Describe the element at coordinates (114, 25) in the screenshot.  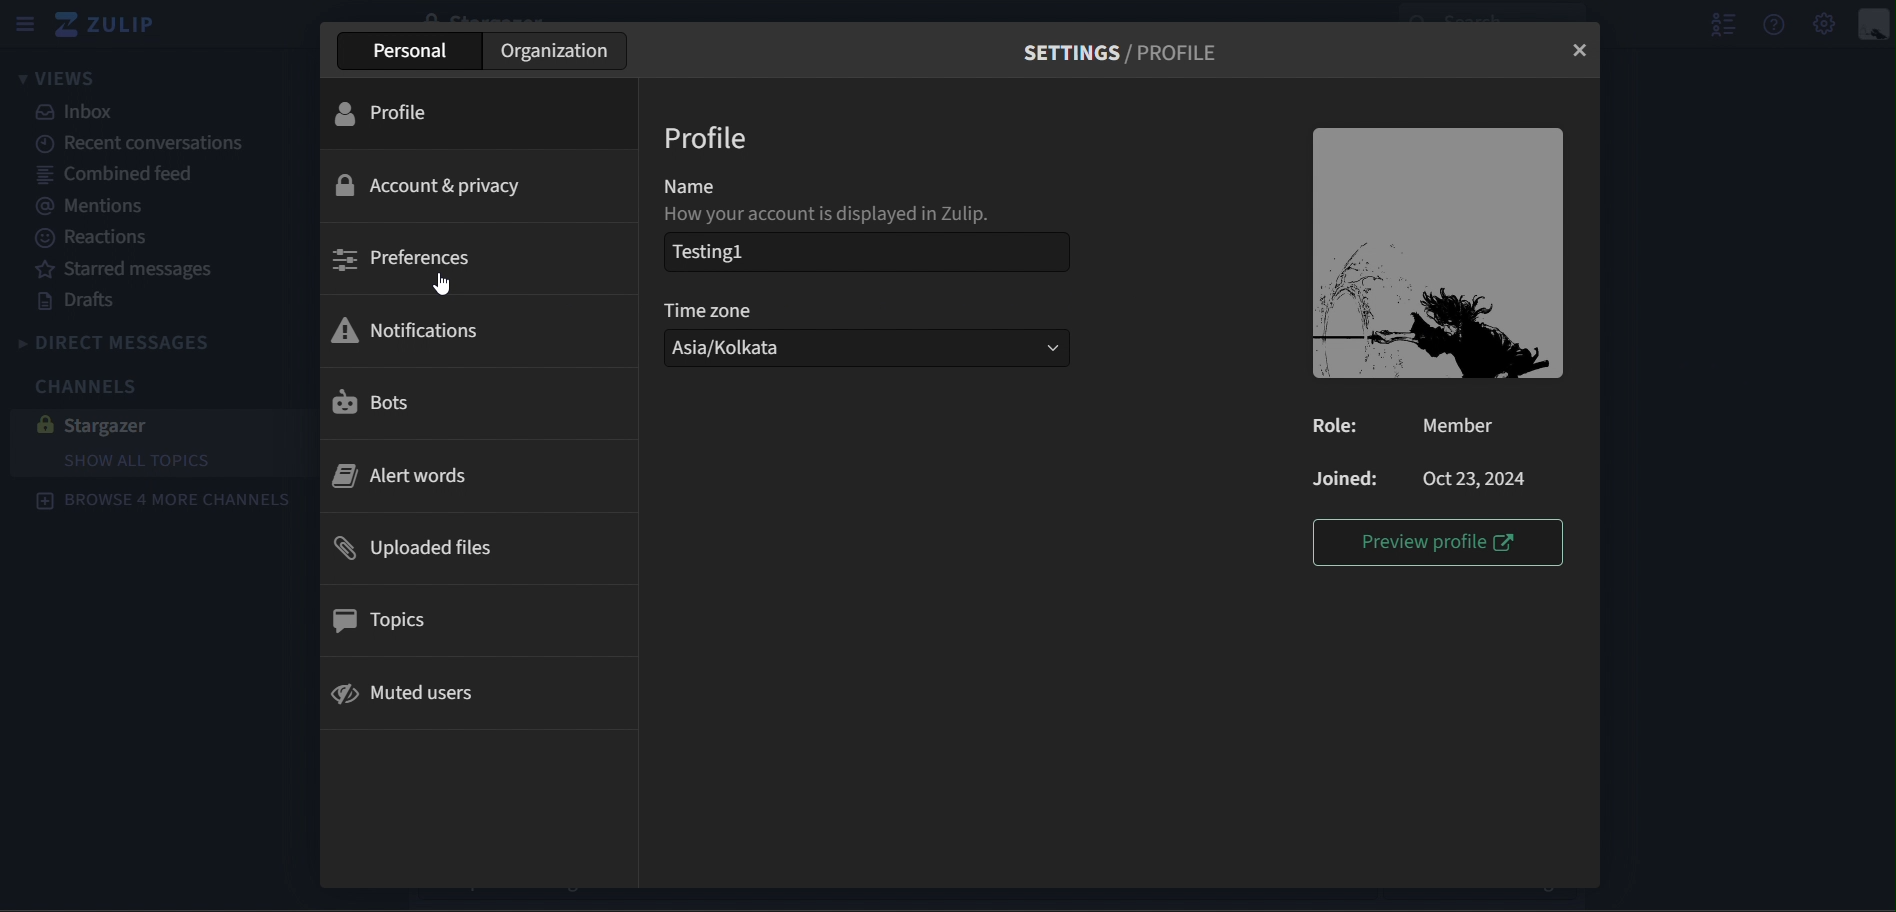
I see `zulip` at that location.